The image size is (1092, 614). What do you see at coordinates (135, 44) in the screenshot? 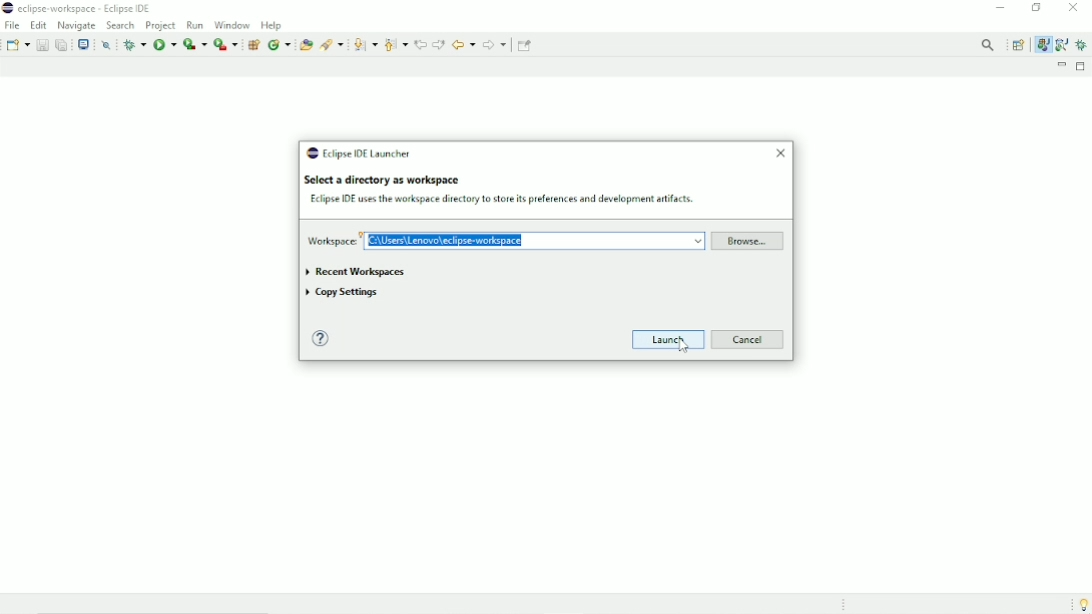
I see `Debug` at bounding box center [135, 44].